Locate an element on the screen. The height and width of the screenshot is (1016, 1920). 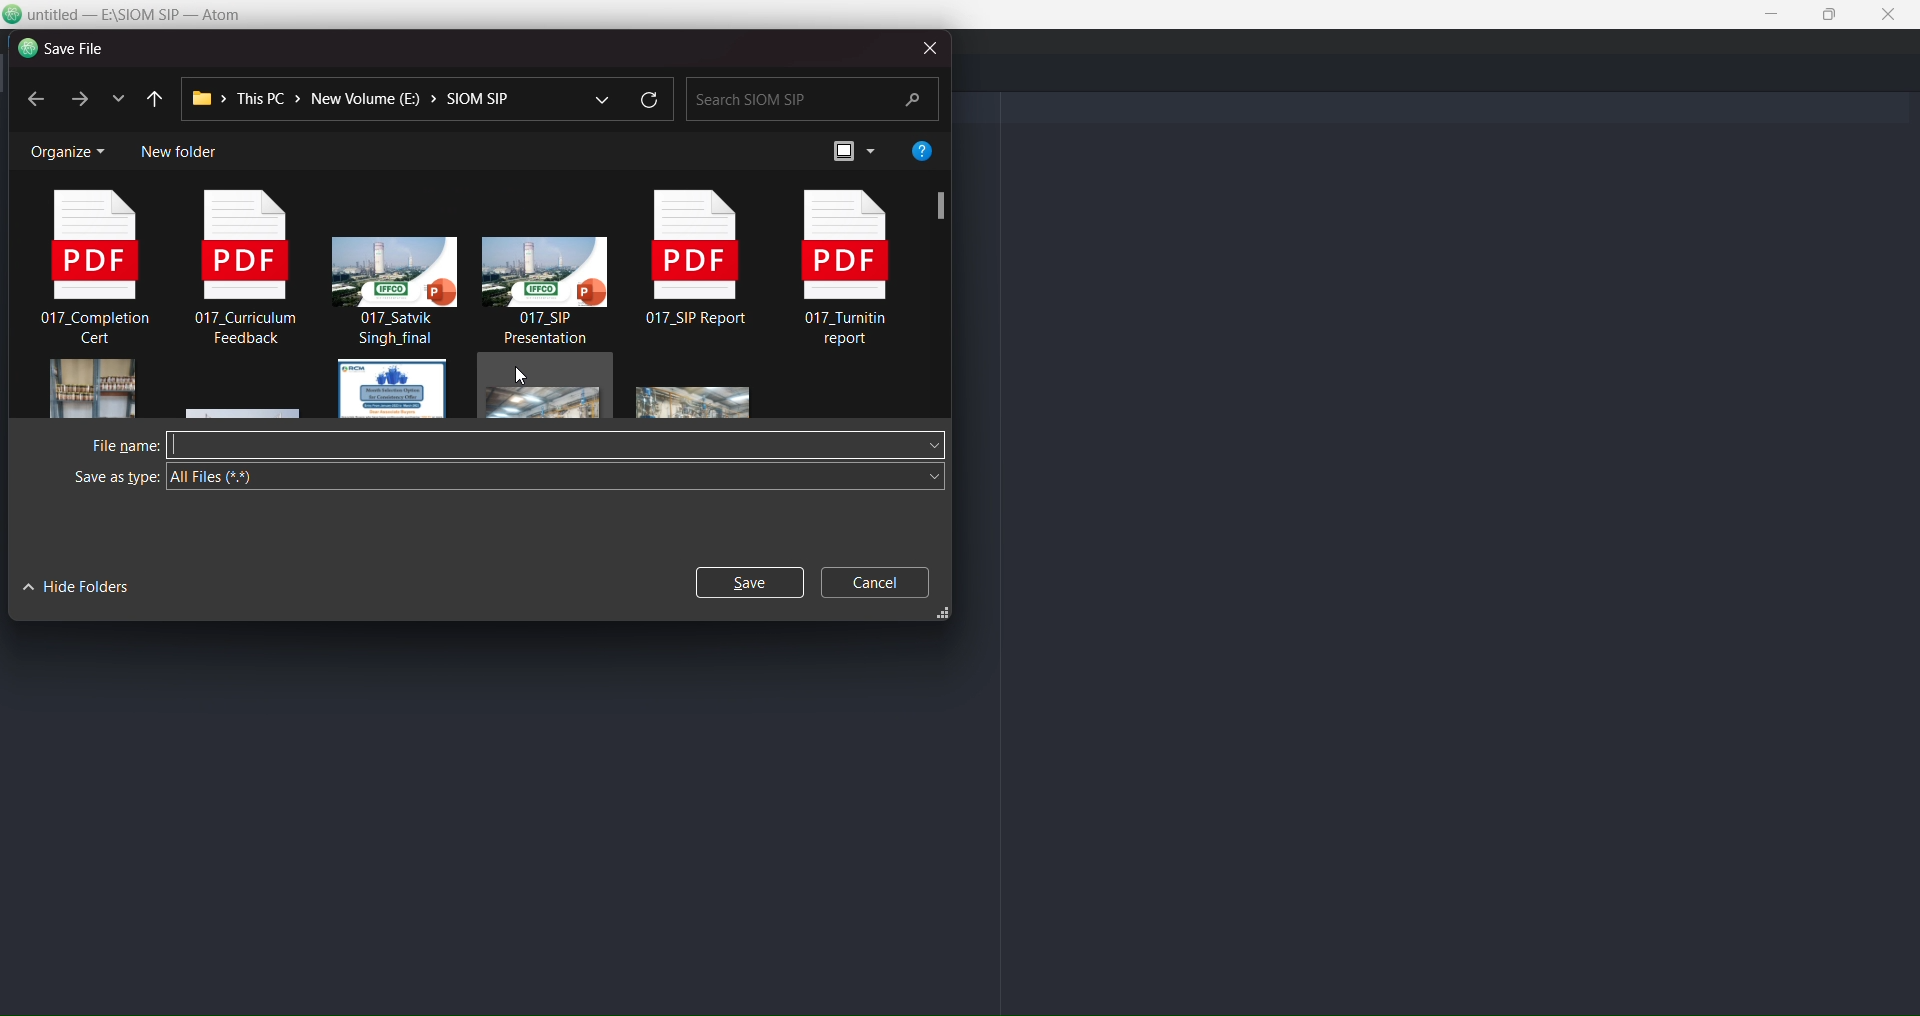
write filename is located at coordinates (534, 445).